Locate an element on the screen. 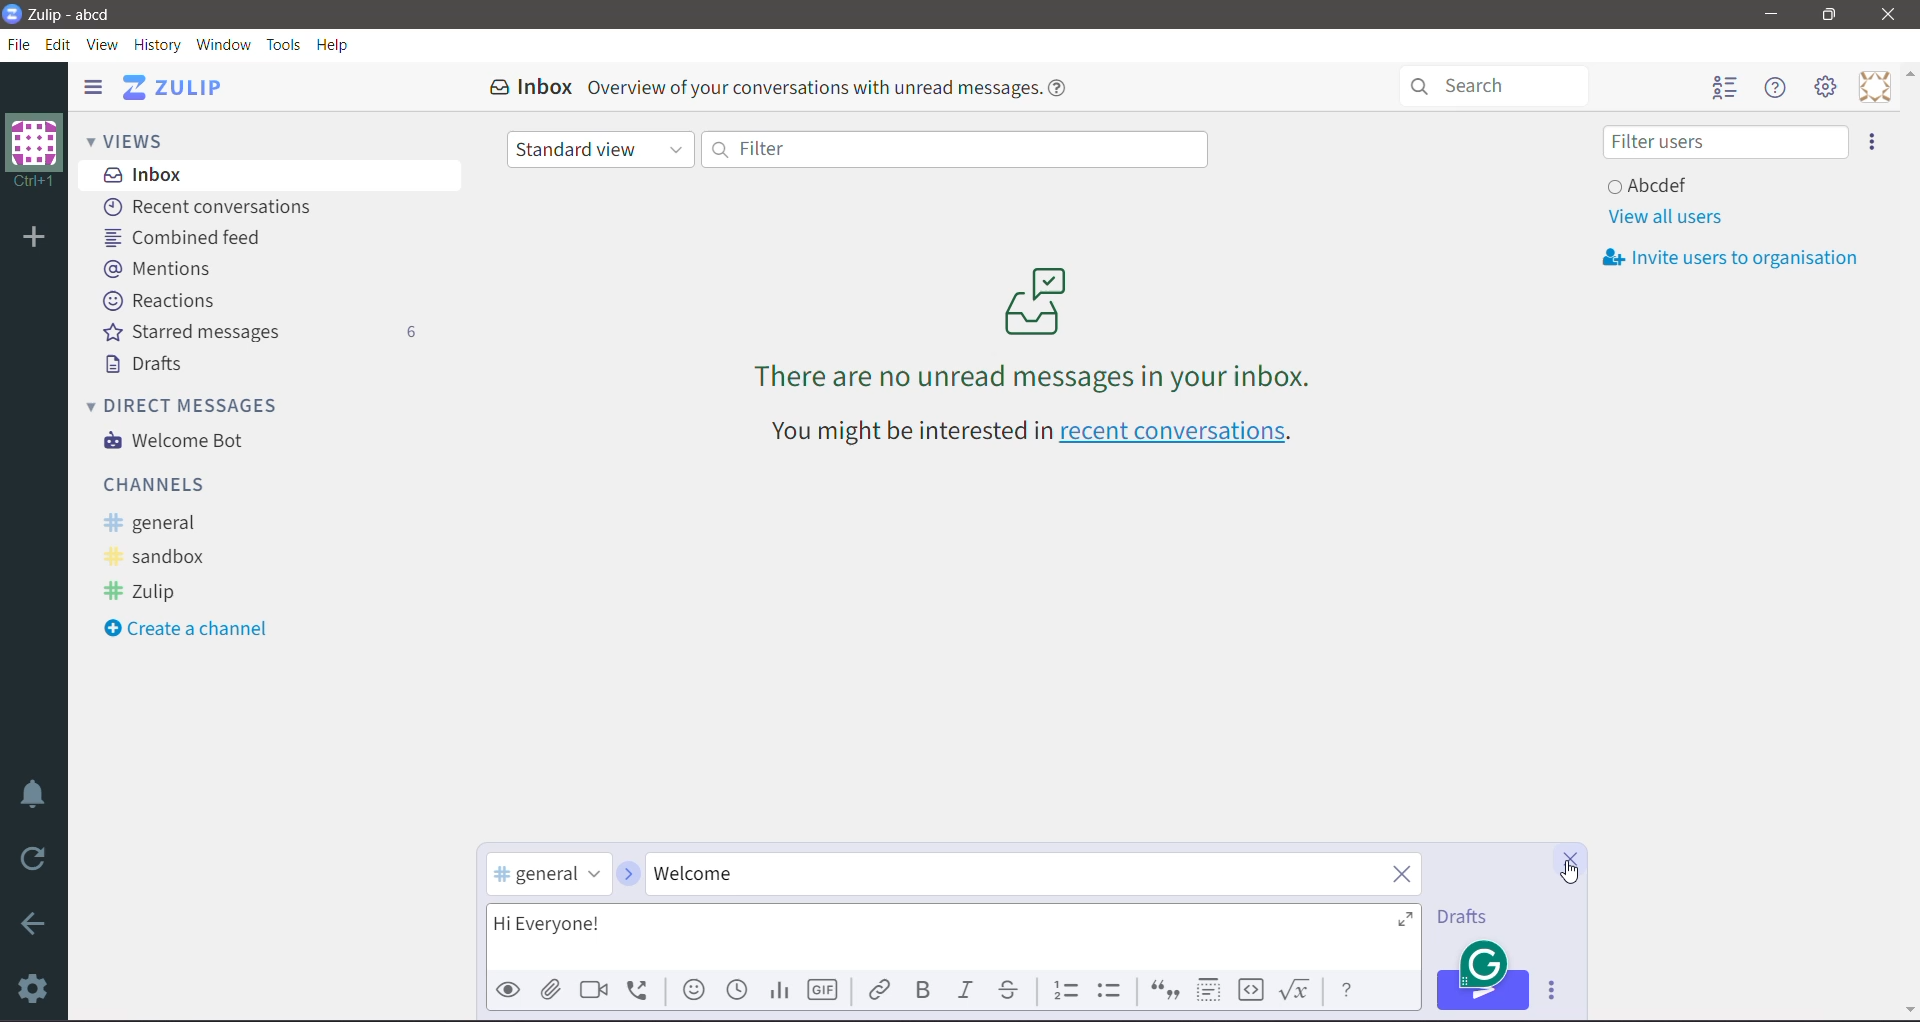 The height and width of the screenshot is (1022, 1920). Add Poll is located at coordinates (779, 990).